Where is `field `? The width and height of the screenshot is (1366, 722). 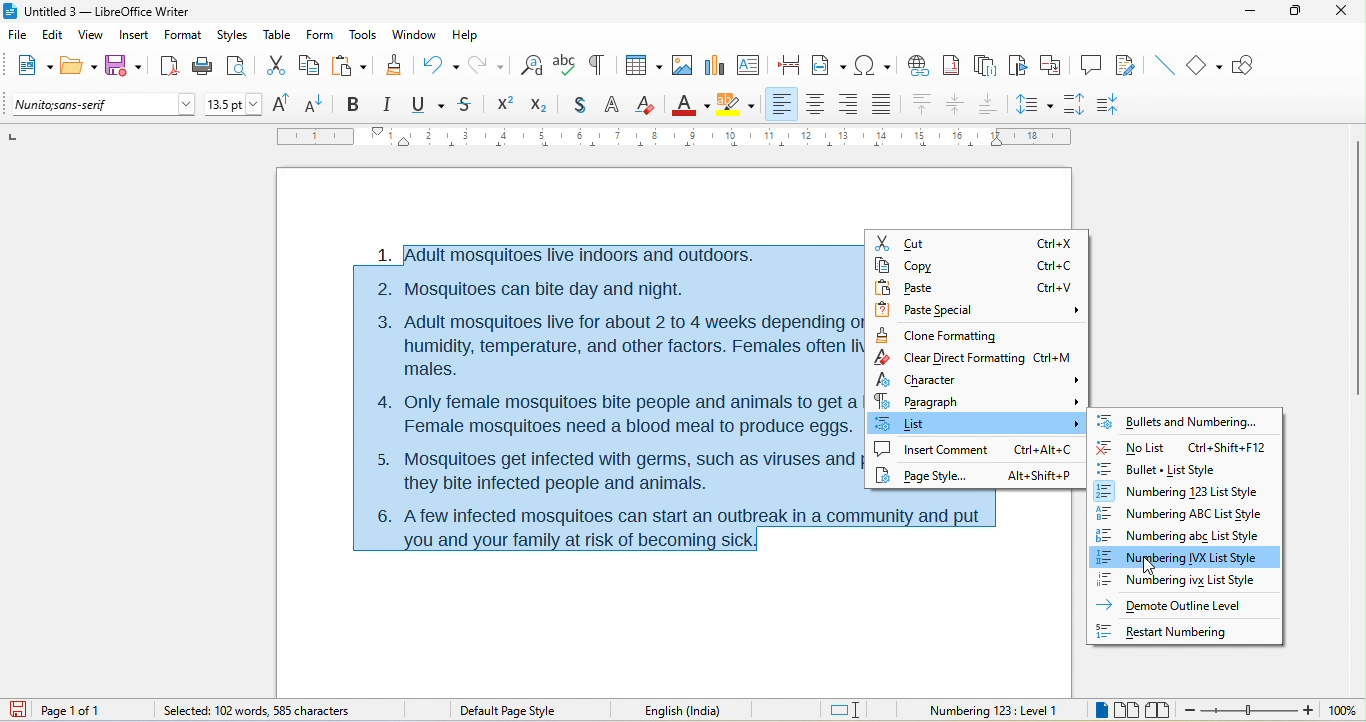 field  is located at coordinates (829, 66).